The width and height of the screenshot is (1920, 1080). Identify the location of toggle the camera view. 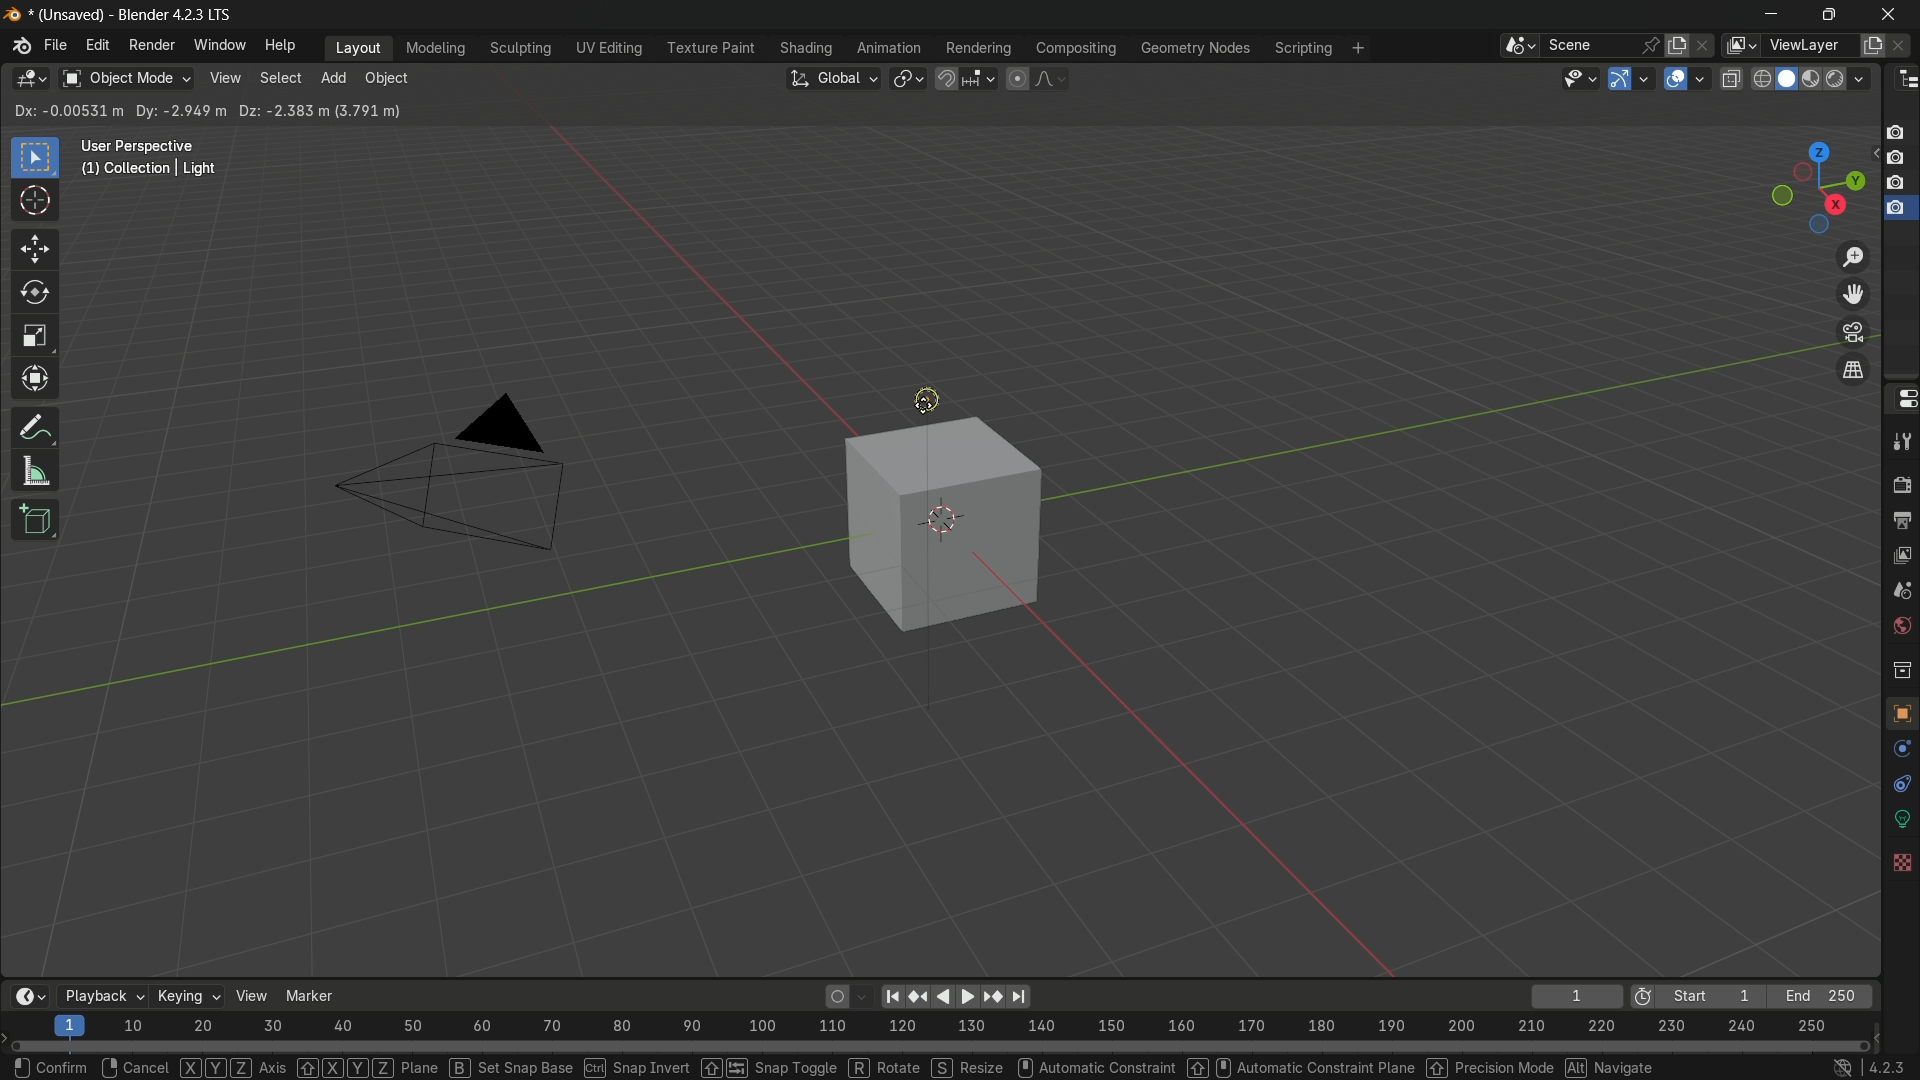
(1851, 332).